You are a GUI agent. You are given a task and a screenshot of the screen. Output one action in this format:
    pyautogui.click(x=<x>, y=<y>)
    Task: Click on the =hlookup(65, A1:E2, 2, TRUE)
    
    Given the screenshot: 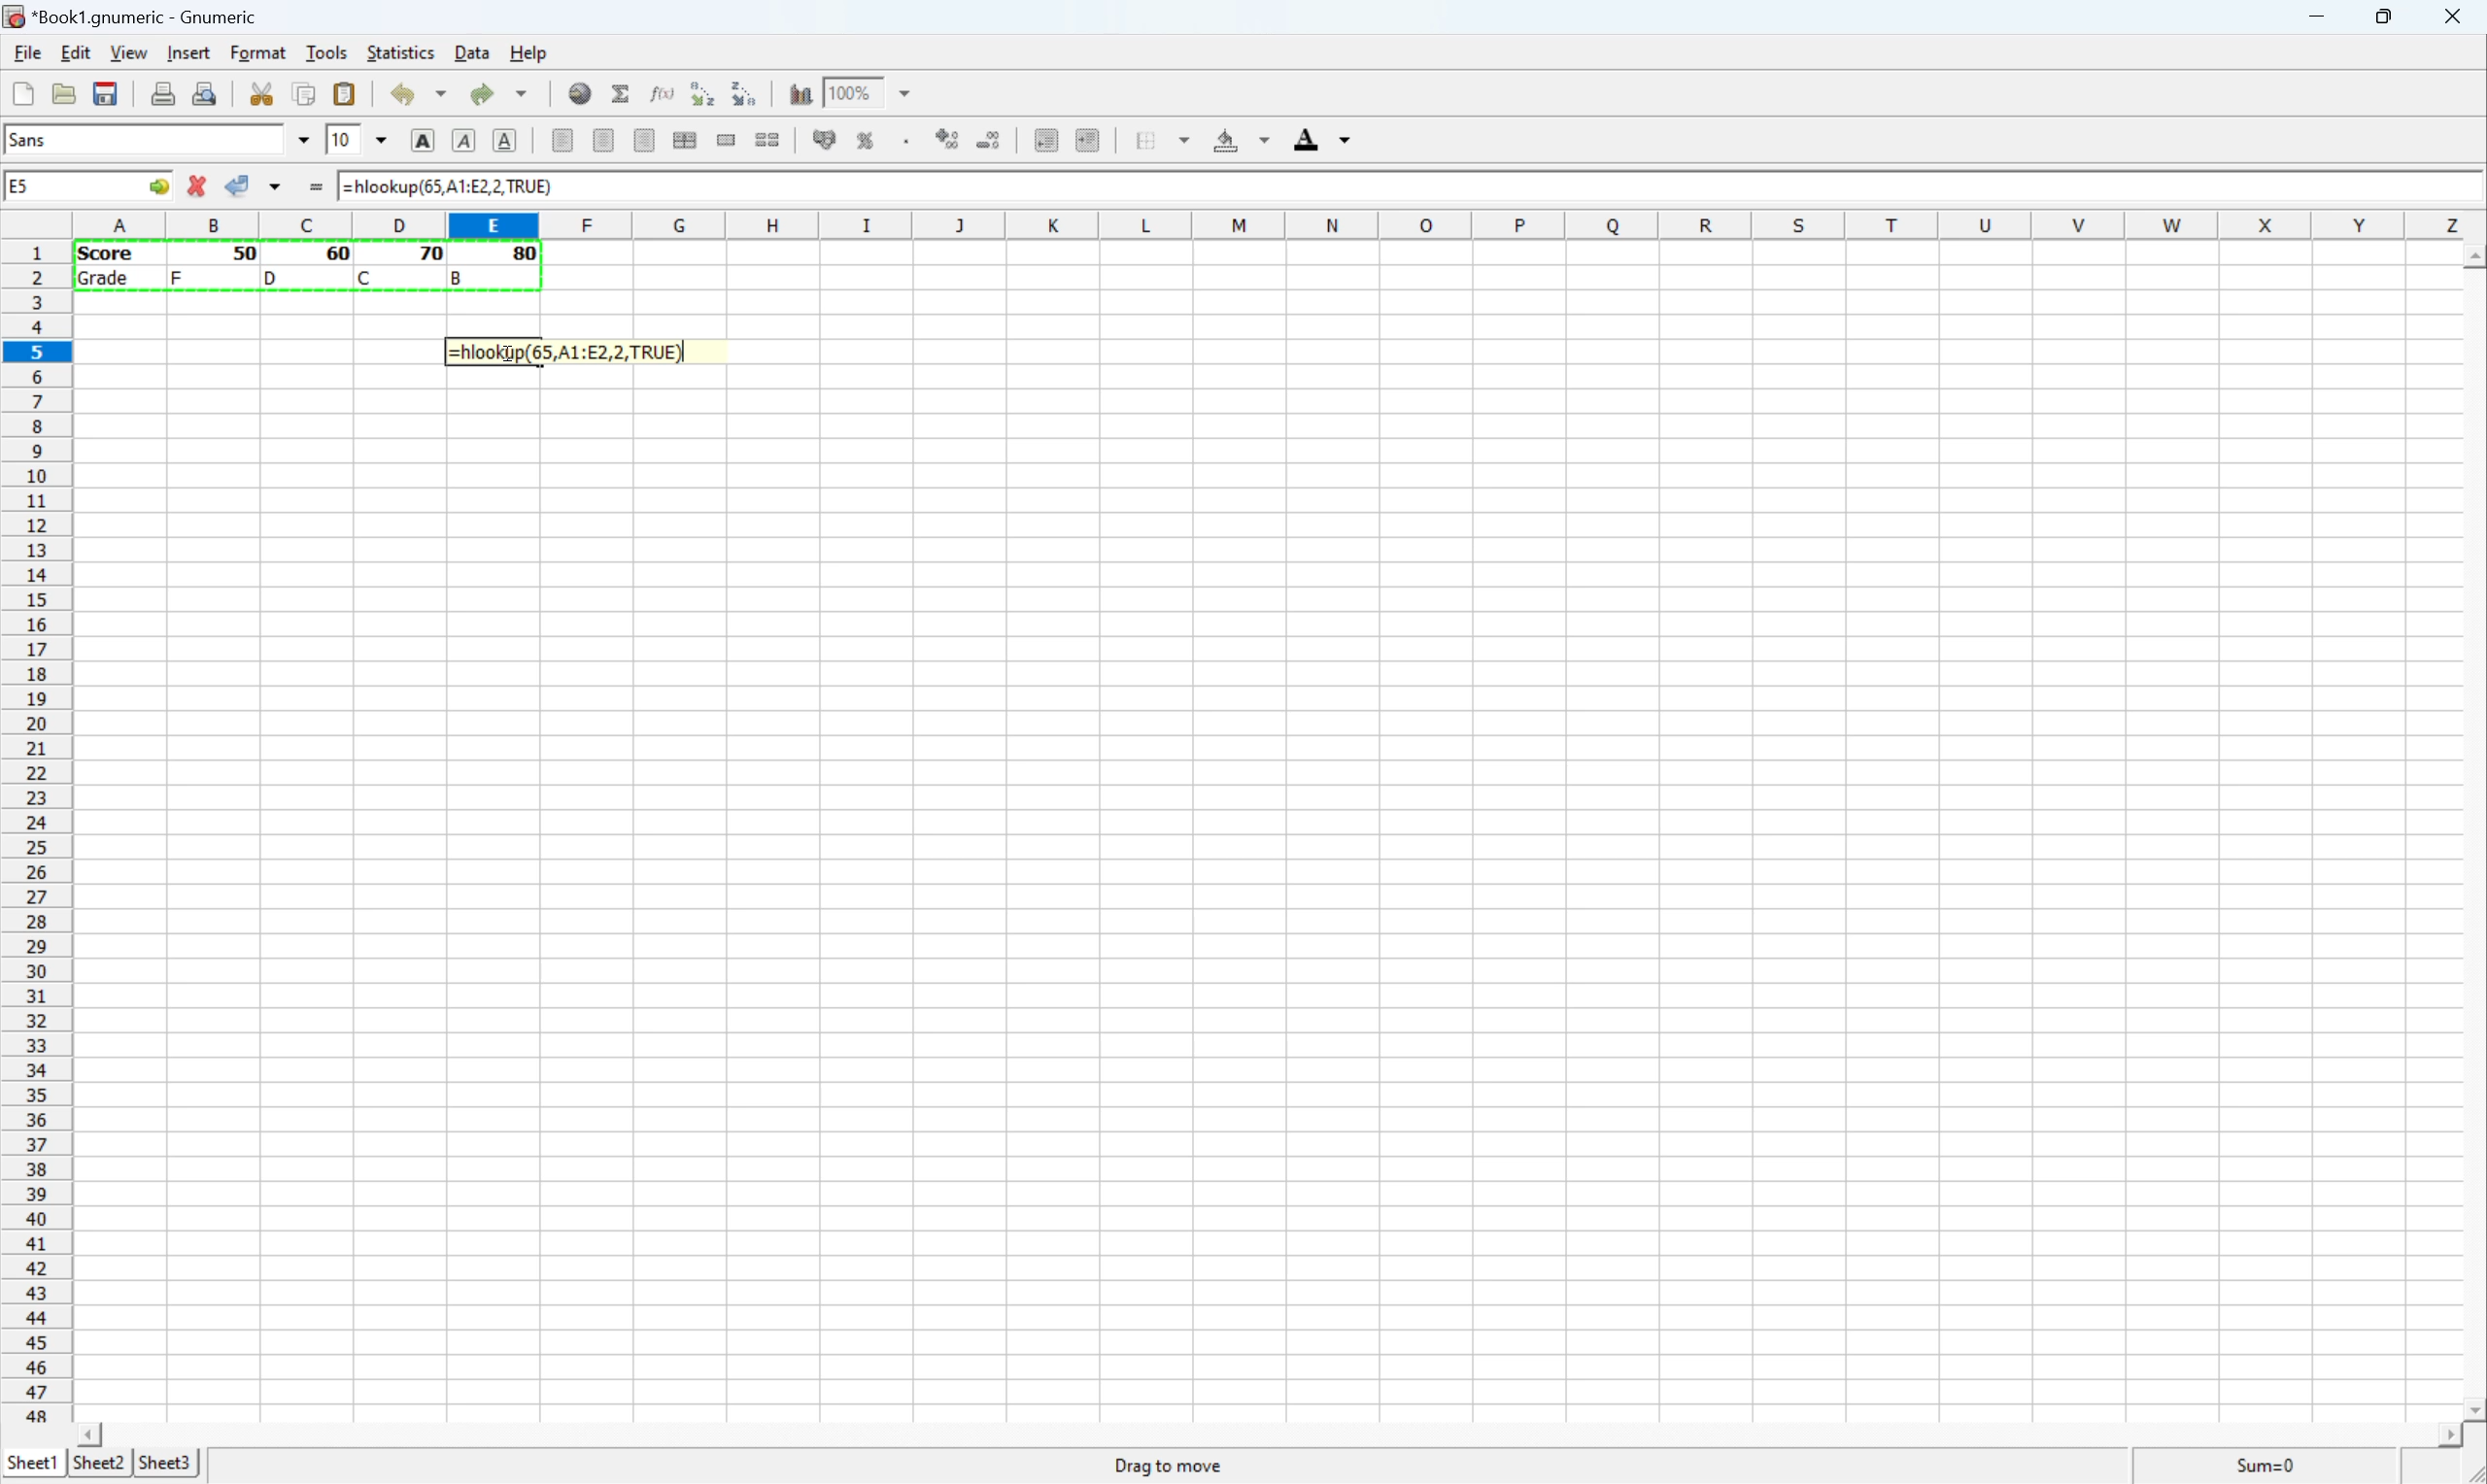 What is the action you would take?
    pyautogui.click(x=566, y=352)
    